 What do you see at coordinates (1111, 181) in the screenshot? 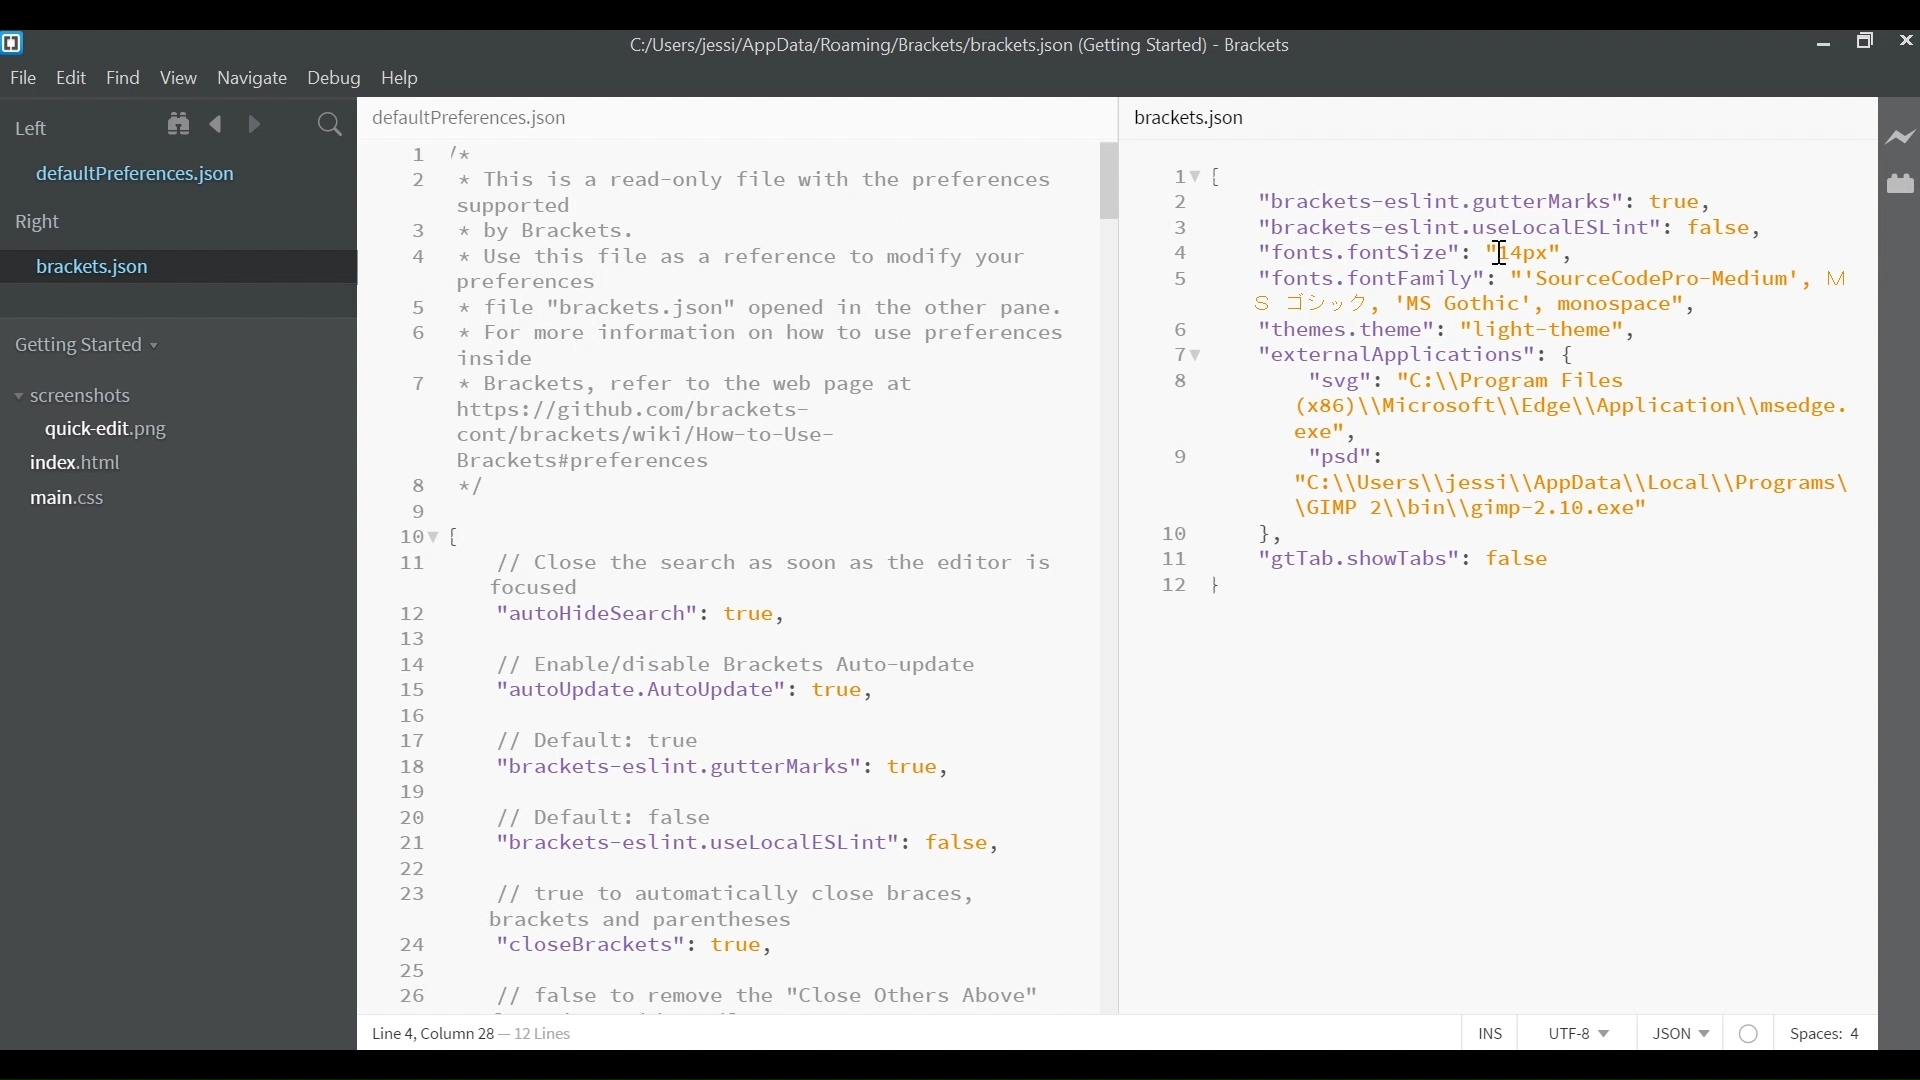
I see `Vertical Scroll bar` at bounding box center [1111, 181].